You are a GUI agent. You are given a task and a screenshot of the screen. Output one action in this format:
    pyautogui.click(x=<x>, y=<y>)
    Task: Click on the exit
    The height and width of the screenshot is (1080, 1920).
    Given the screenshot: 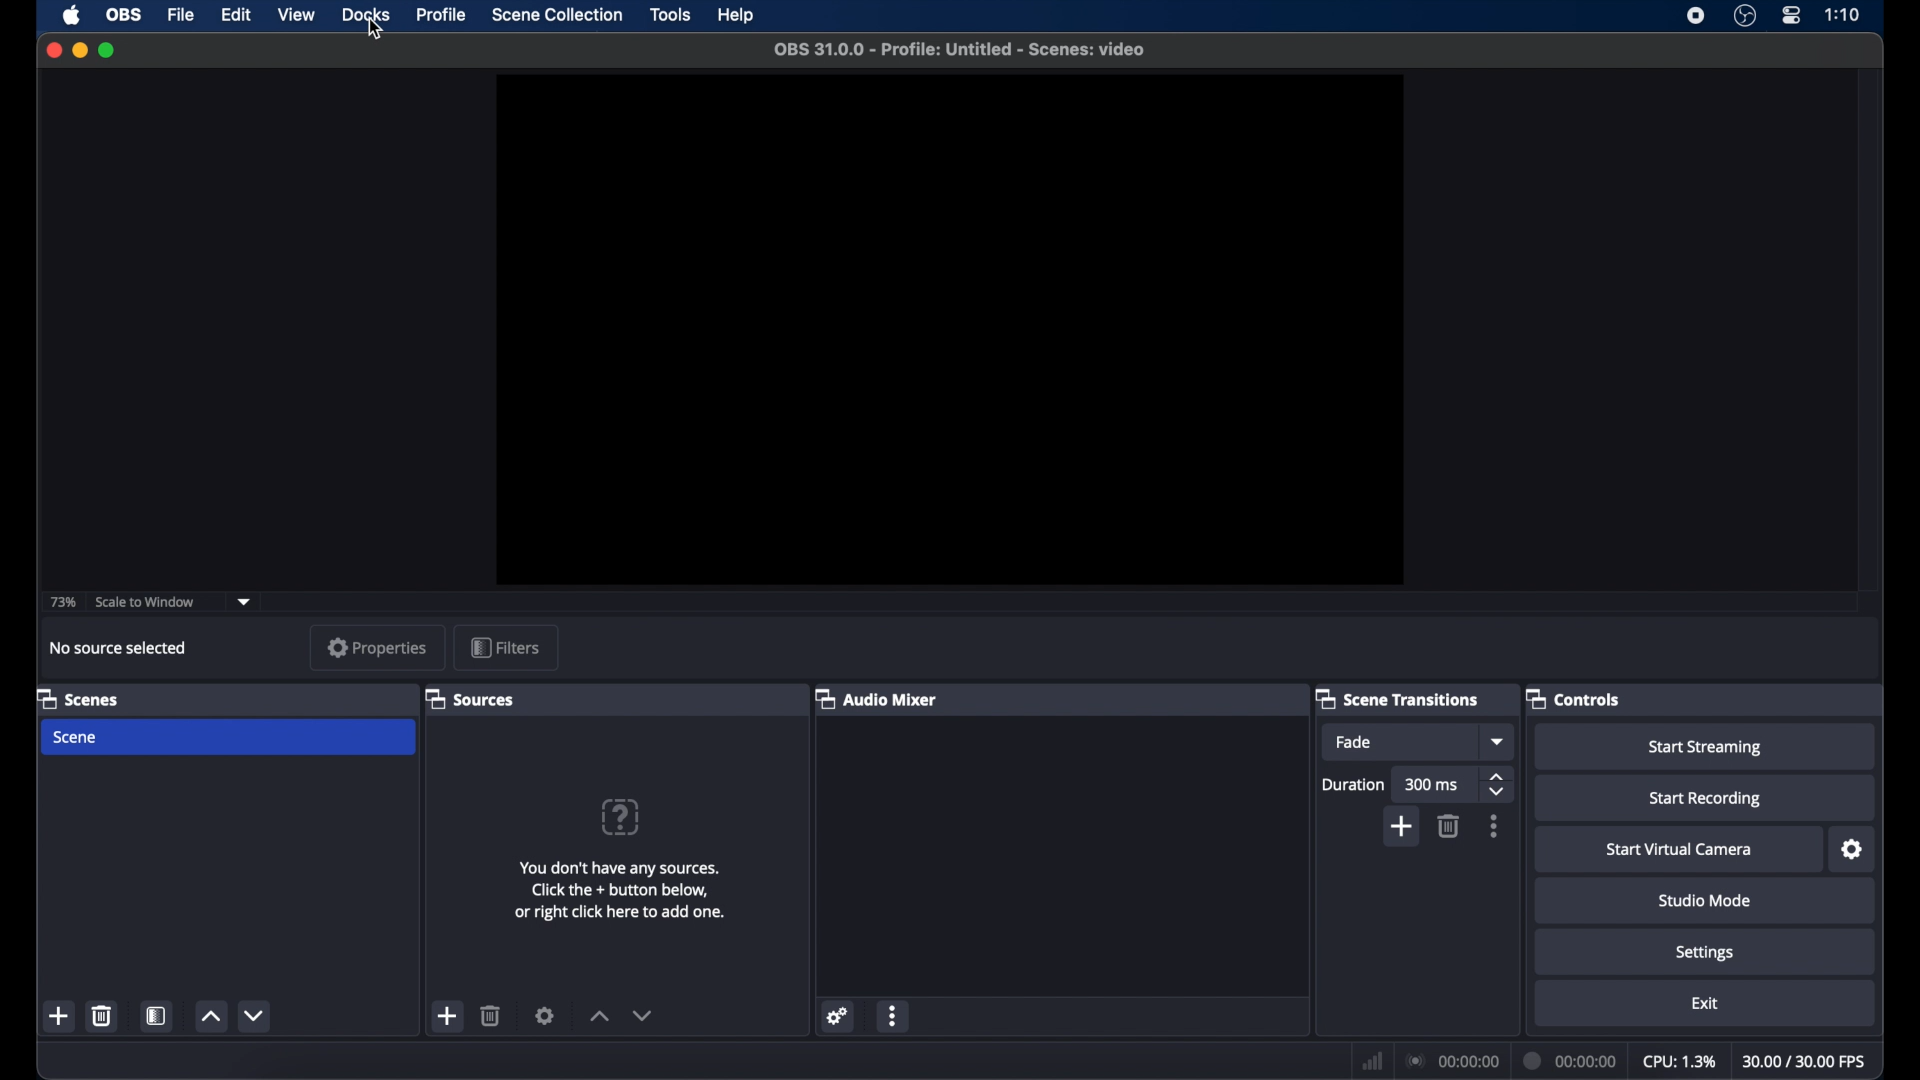 What is the action you would take?
    pyautogui.click(x=1704, y=1002)
    